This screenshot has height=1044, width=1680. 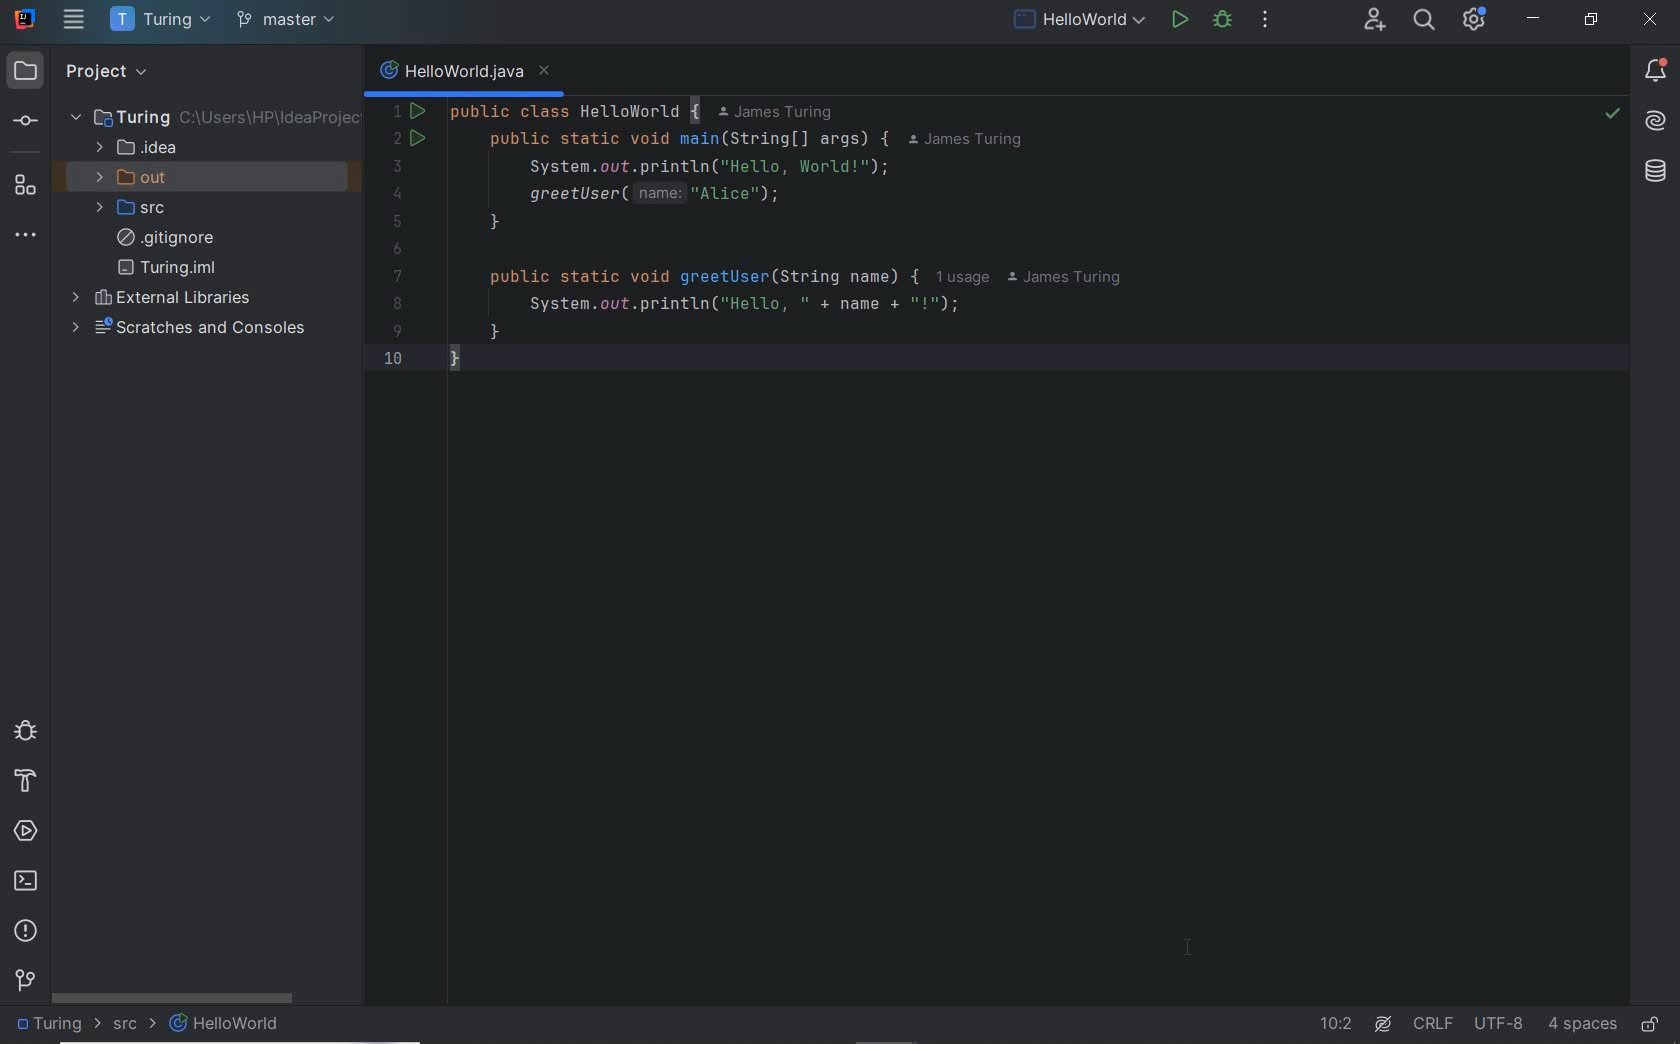 I want to click on commit, so click(x=24, y=123).